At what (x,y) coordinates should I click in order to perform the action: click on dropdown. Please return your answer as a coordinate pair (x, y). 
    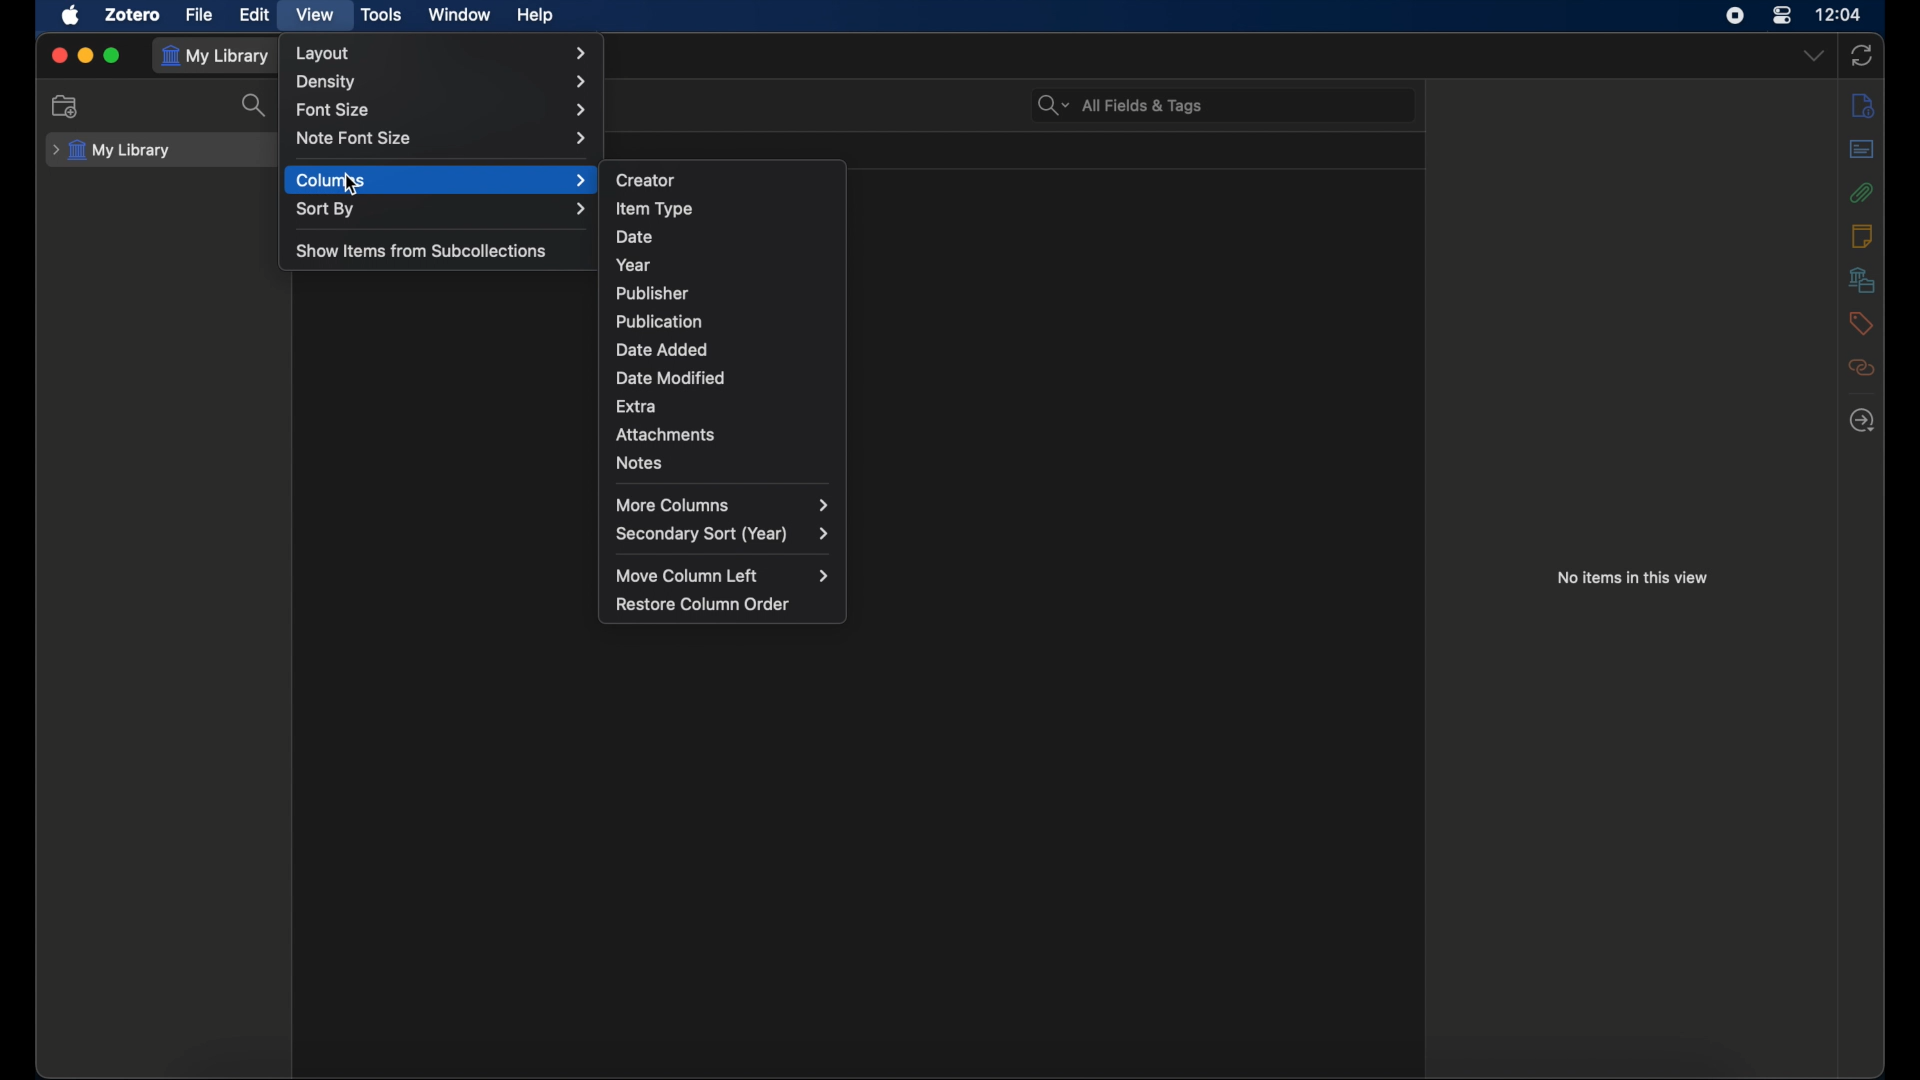
    Looking at the image, I should click on (1816, 54).